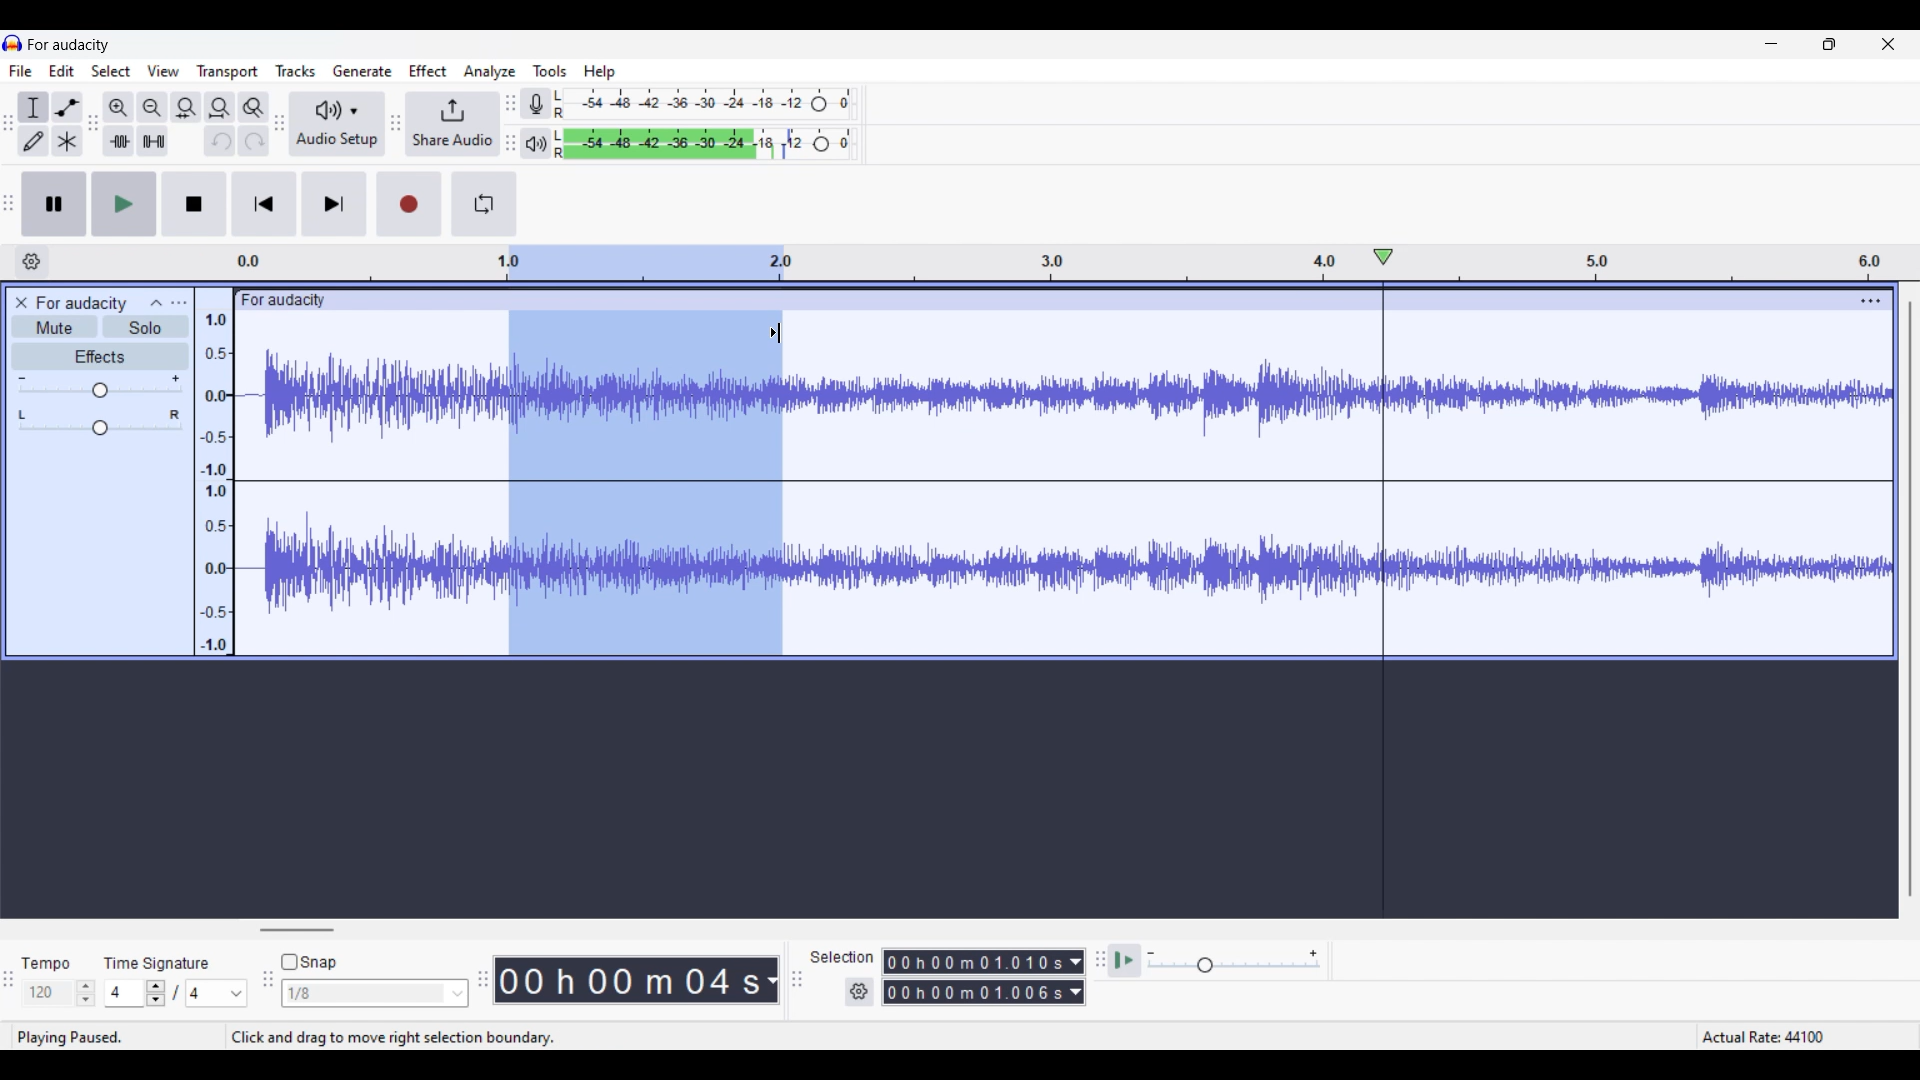 The height and width of the screenshot is (1080, 1920). What do you see at coordinates (34, 141) in the screenshot?
I see `Draw tool` at bounding box center [34, 141].